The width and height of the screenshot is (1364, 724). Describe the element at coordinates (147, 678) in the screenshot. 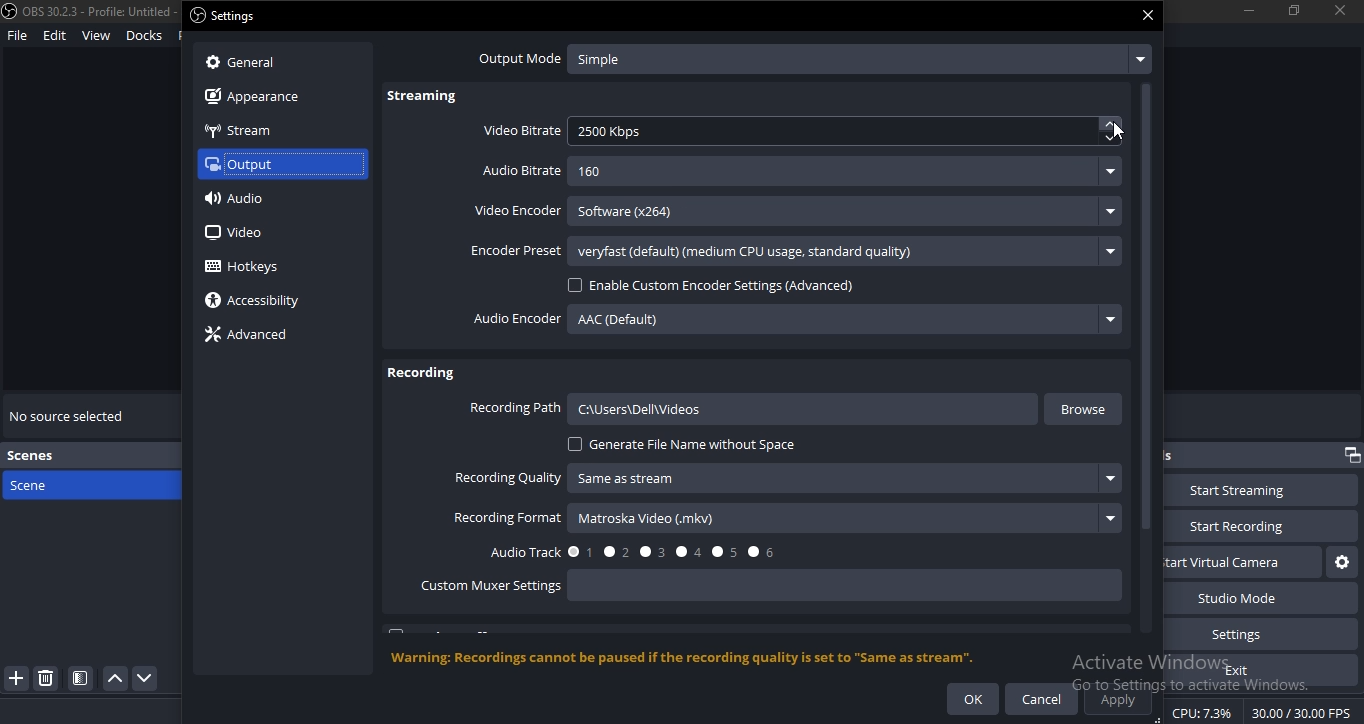

I see `move down scene` at that location.